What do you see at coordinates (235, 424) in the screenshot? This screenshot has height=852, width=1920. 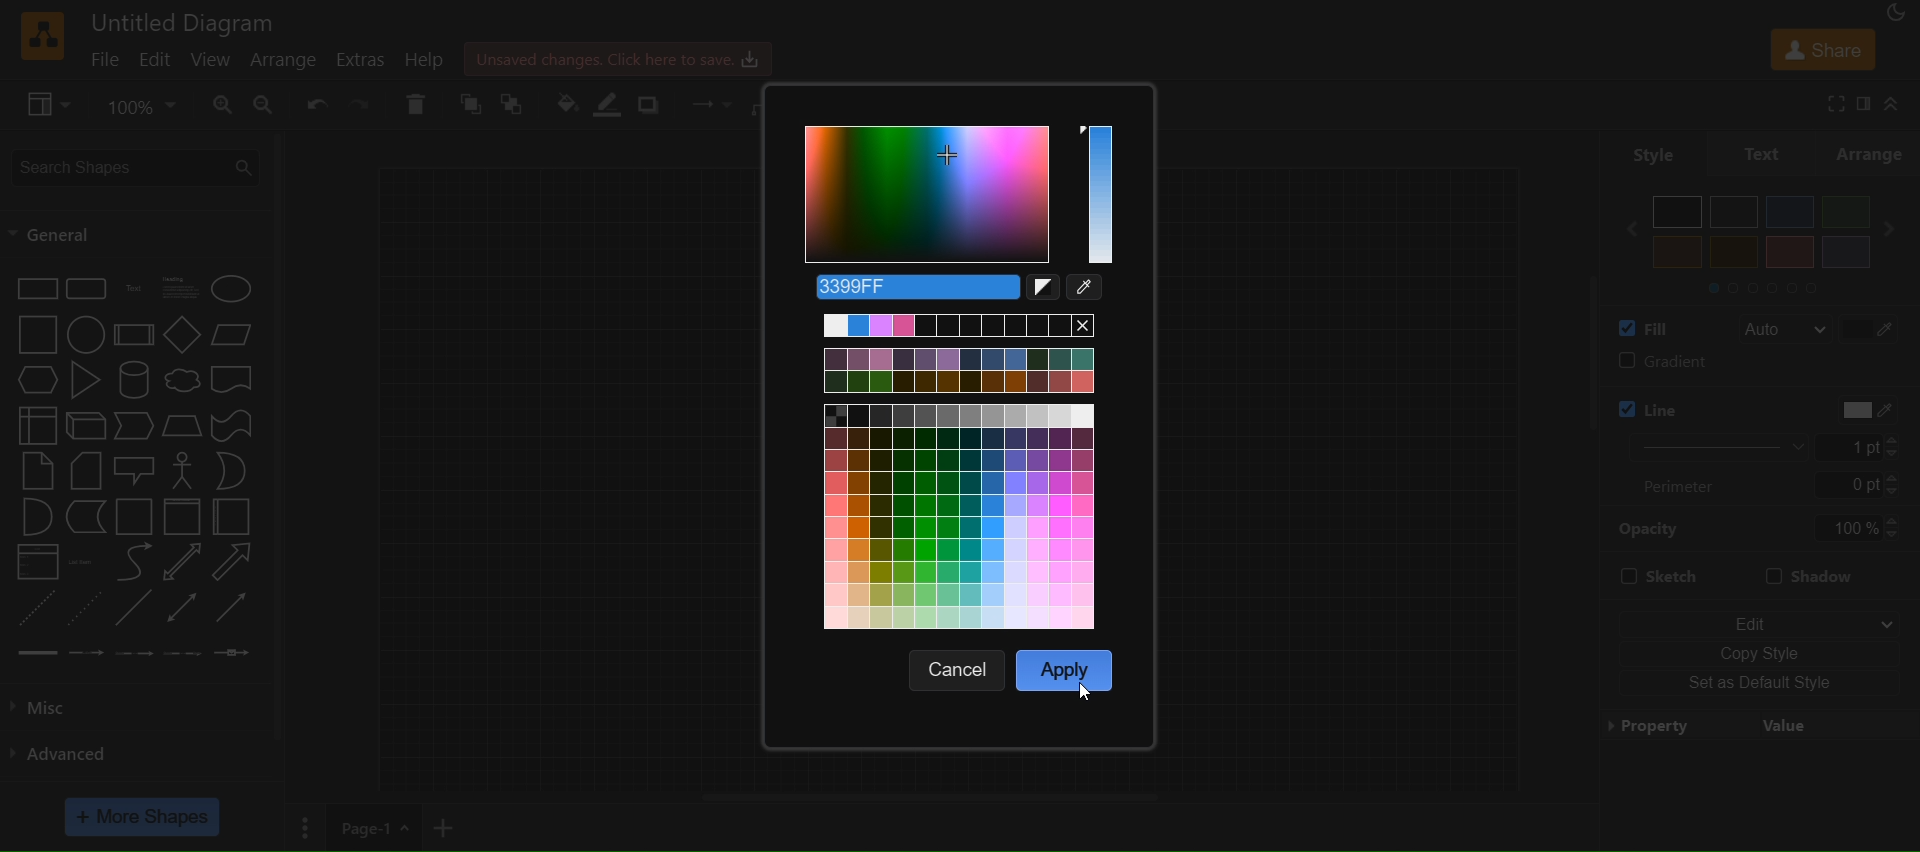 I see `tape` at bounding box center [235, 424].